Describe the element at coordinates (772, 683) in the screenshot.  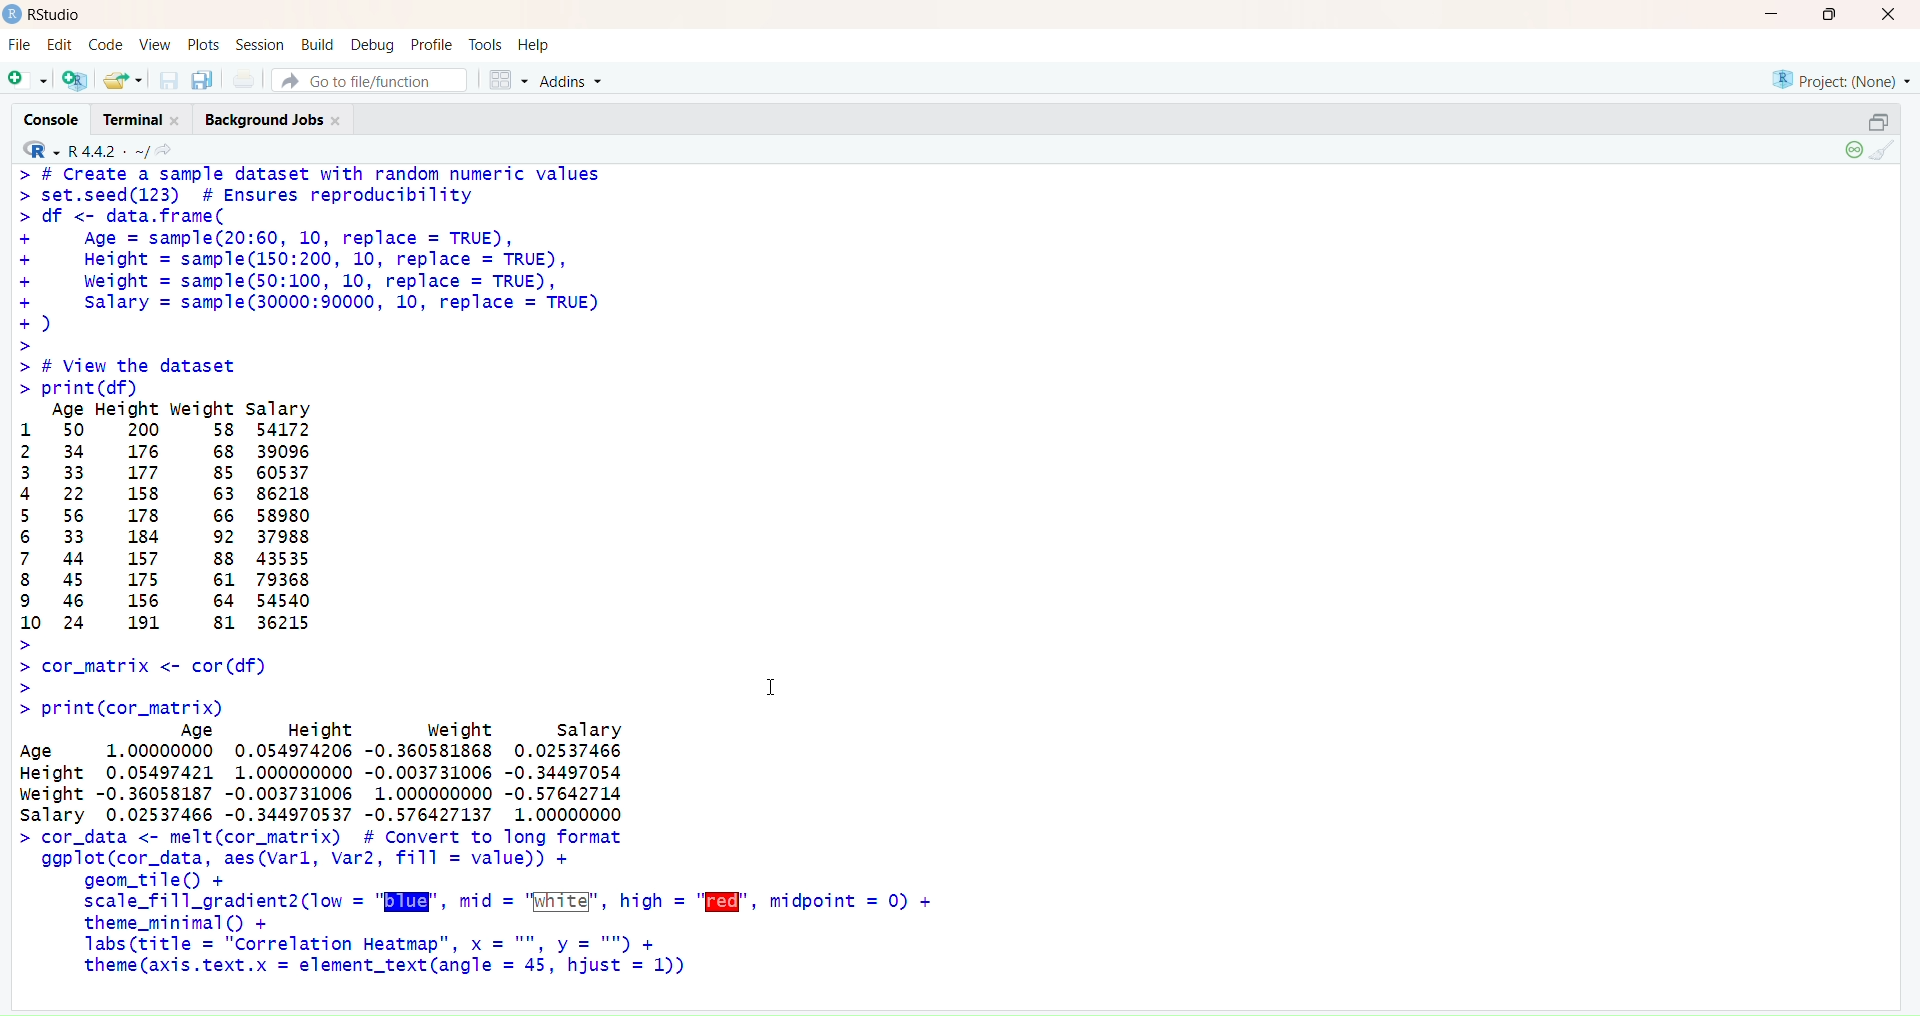
I see `Text cursor` at that location.